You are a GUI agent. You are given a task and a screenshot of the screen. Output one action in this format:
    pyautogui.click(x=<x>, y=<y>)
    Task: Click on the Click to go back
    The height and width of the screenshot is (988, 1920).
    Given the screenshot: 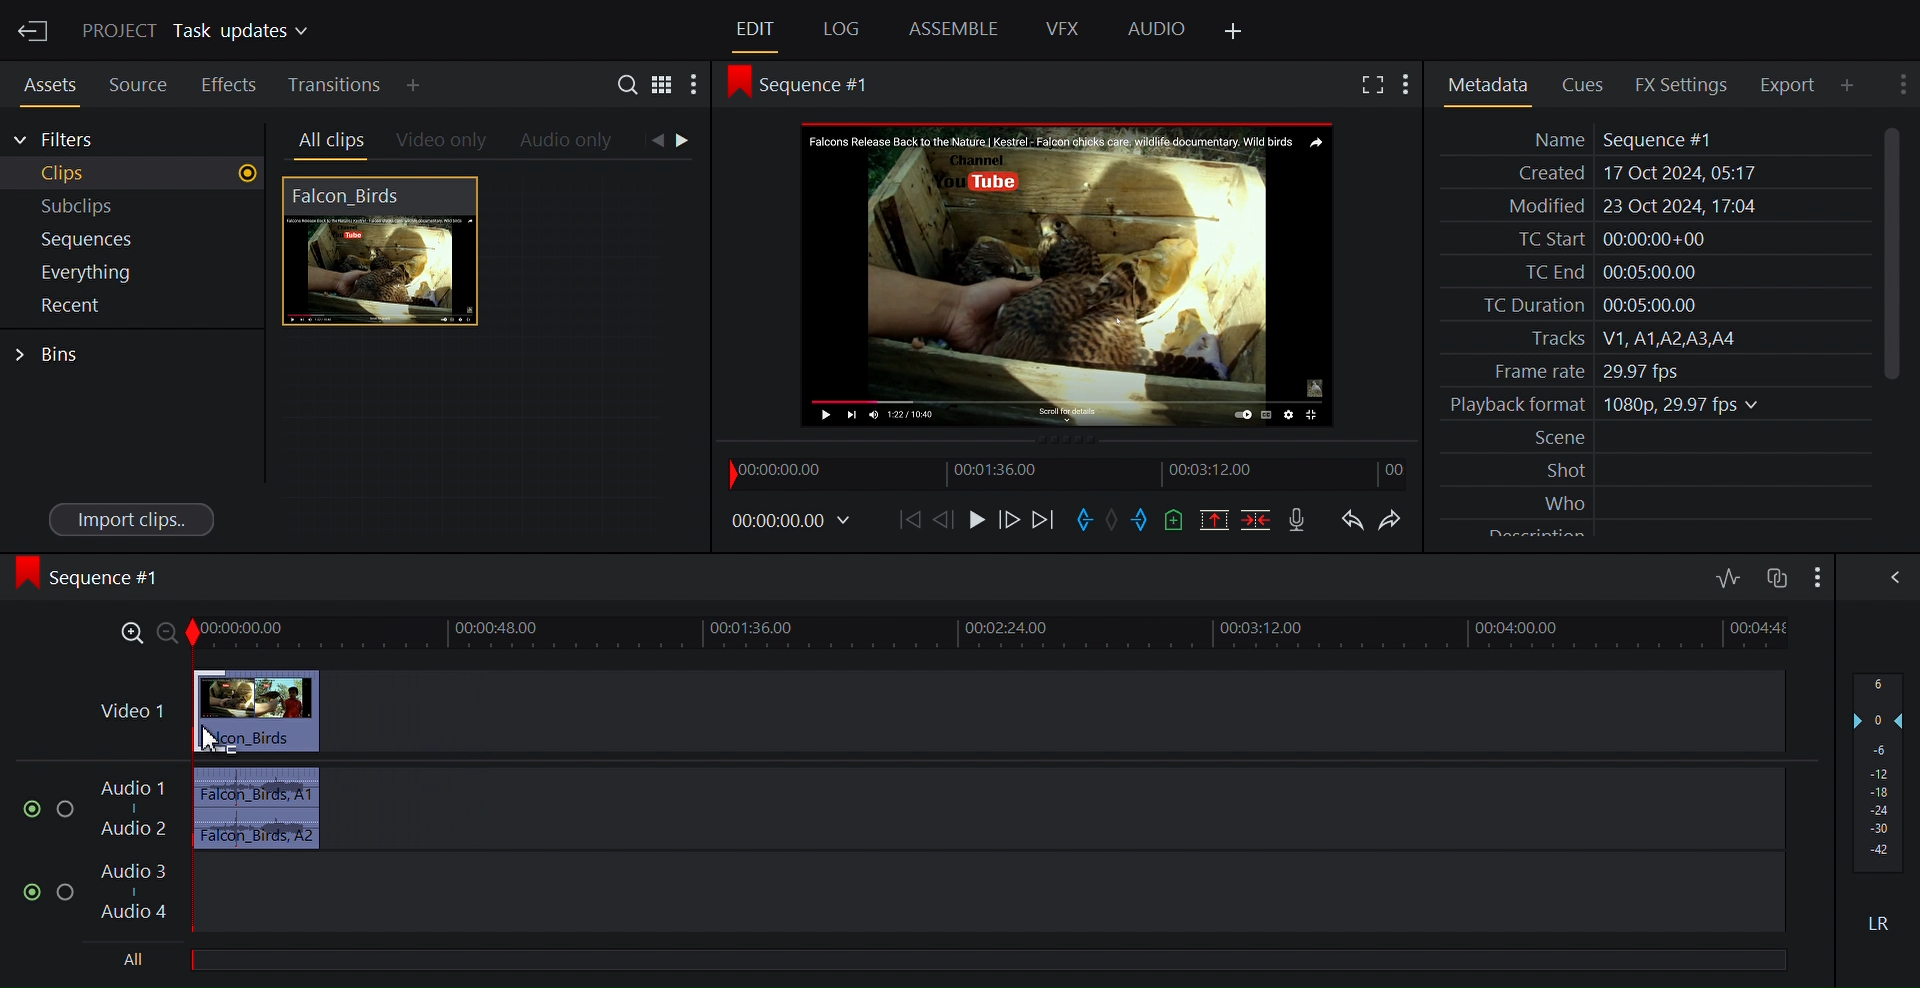 What is the action you would take?
    pyautogui.click(x=652, y=141)
    